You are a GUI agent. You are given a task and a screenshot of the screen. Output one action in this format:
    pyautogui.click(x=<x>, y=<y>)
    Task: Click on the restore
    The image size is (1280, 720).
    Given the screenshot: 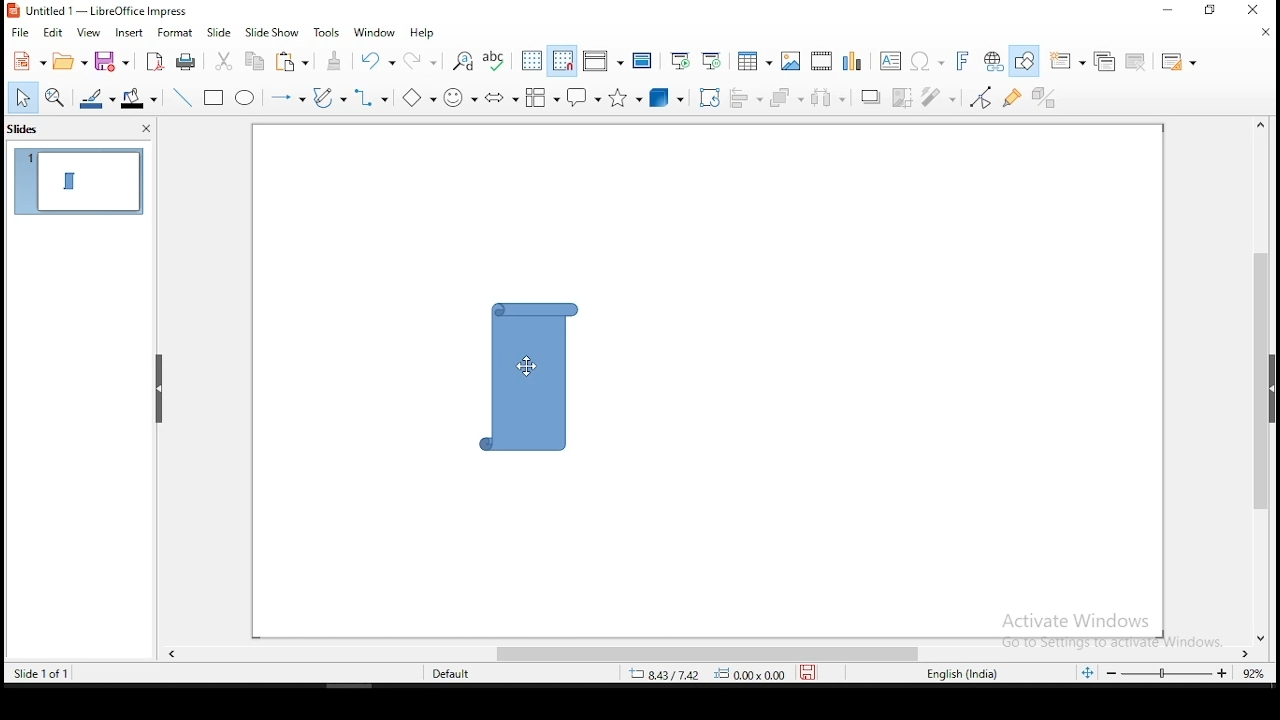 What is the action you would take?
    pyautogui.click(x=1210, y=10)
    